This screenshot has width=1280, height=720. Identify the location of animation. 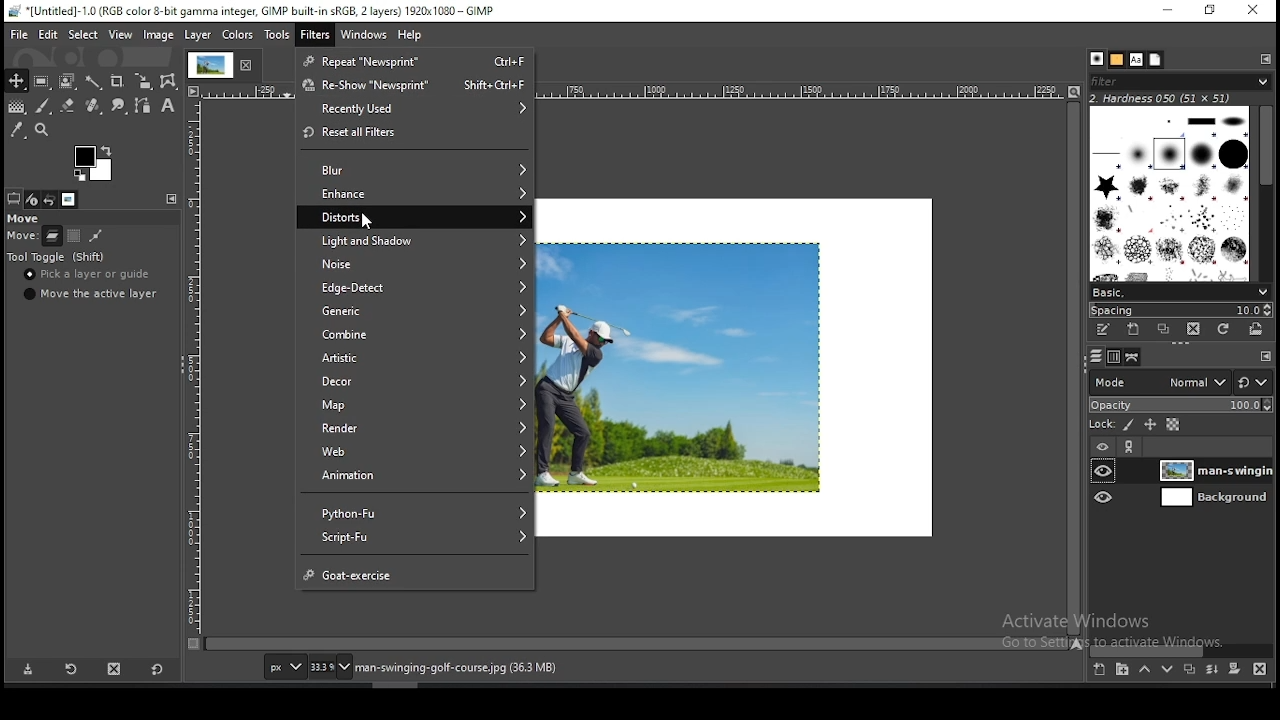
(418, 475).